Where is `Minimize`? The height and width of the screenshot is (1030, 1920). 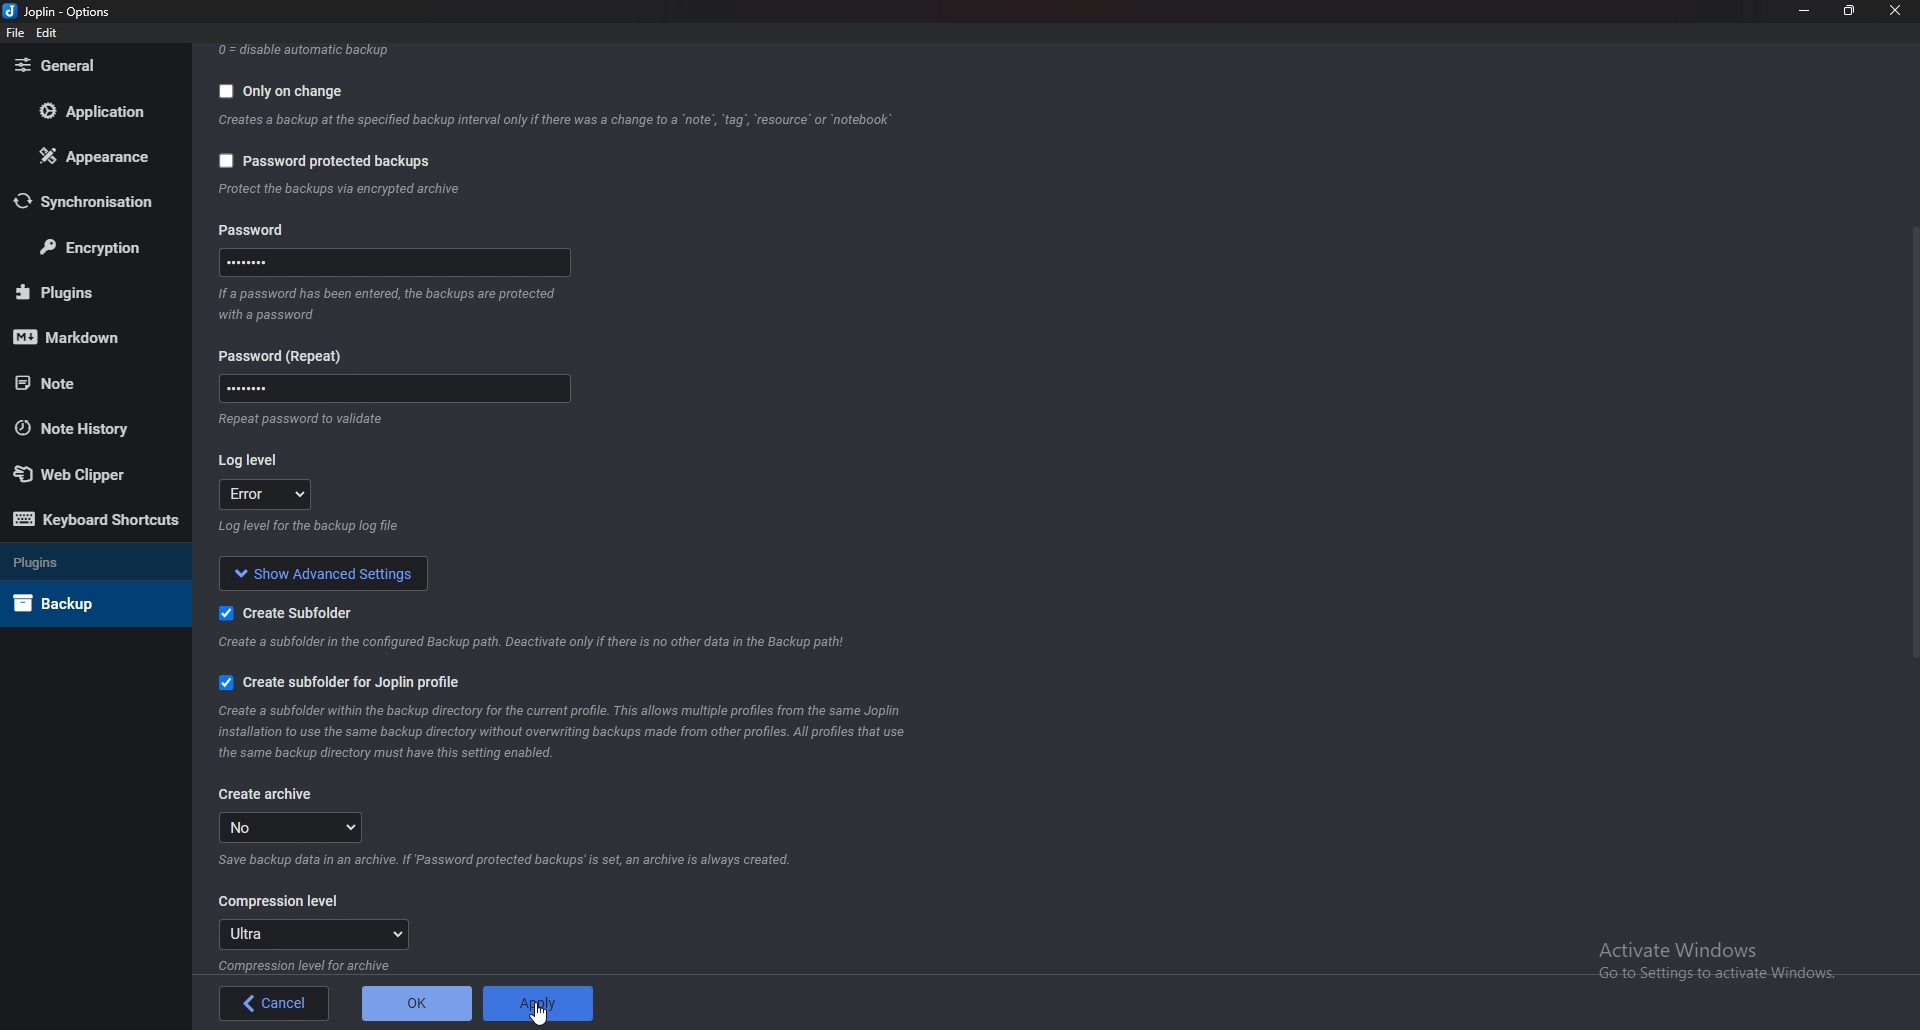
Minimize is located at coordinates (1807, 10).